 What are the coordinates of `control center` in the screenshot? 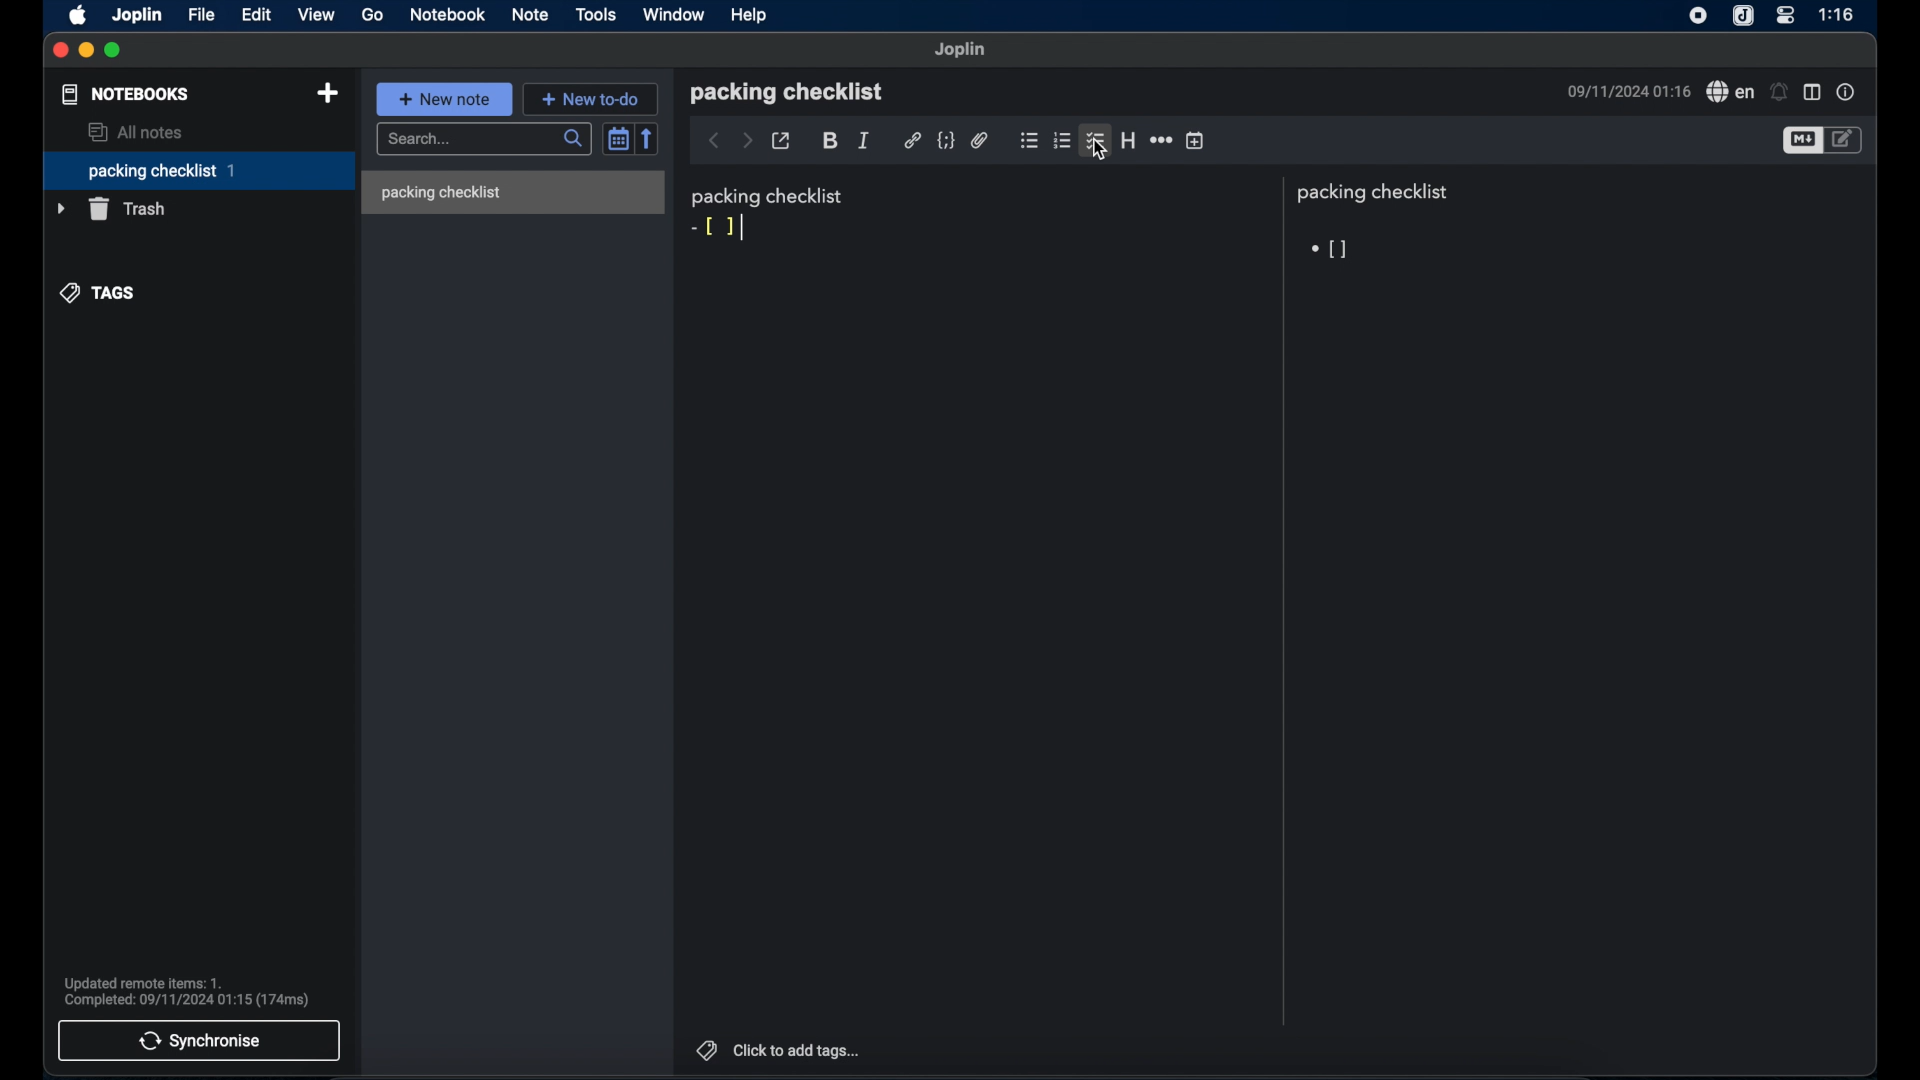 It's located at (1787, 15).